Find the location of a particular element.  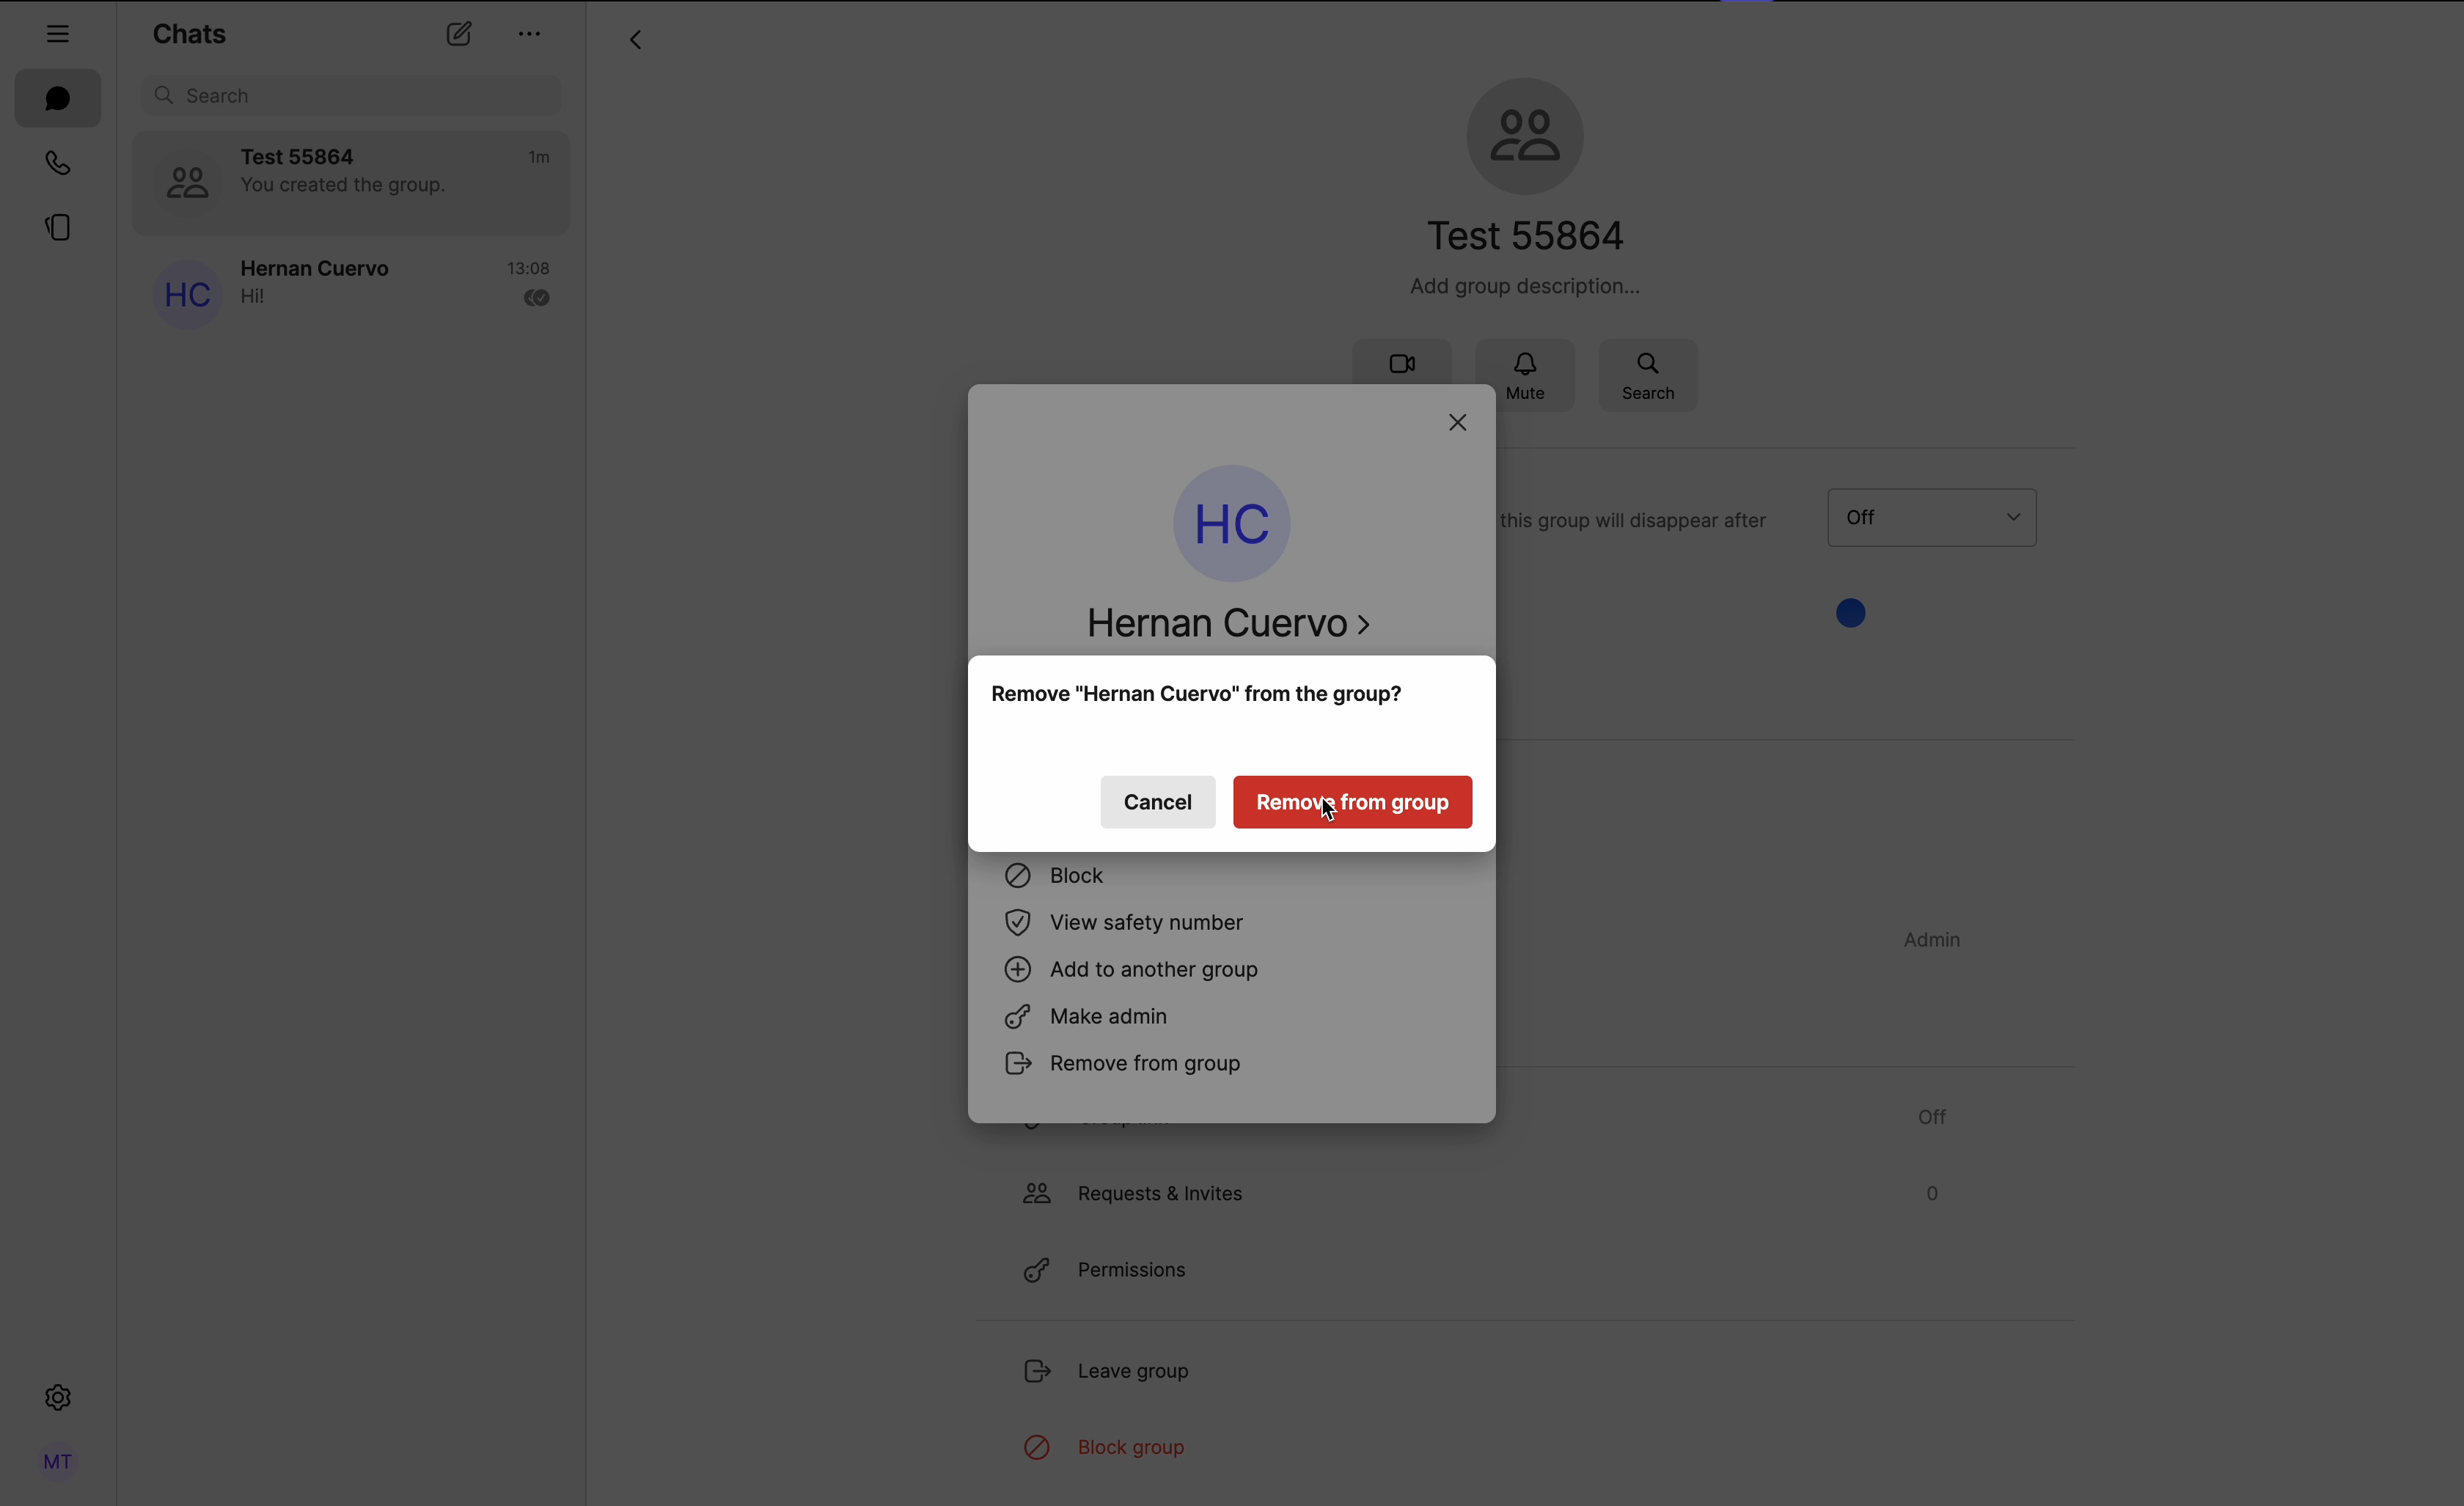

calls is located at coordinates (52, 165).